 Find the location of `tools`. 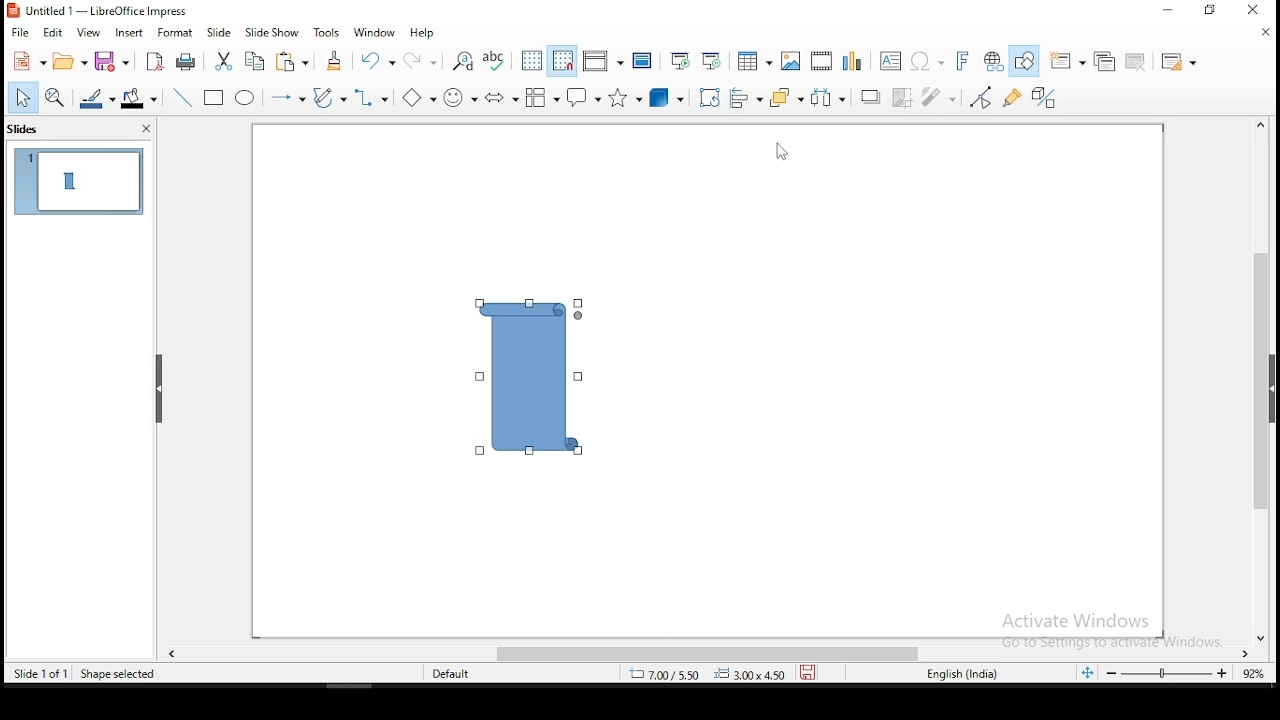

tools is located at coordinates (328, 34).